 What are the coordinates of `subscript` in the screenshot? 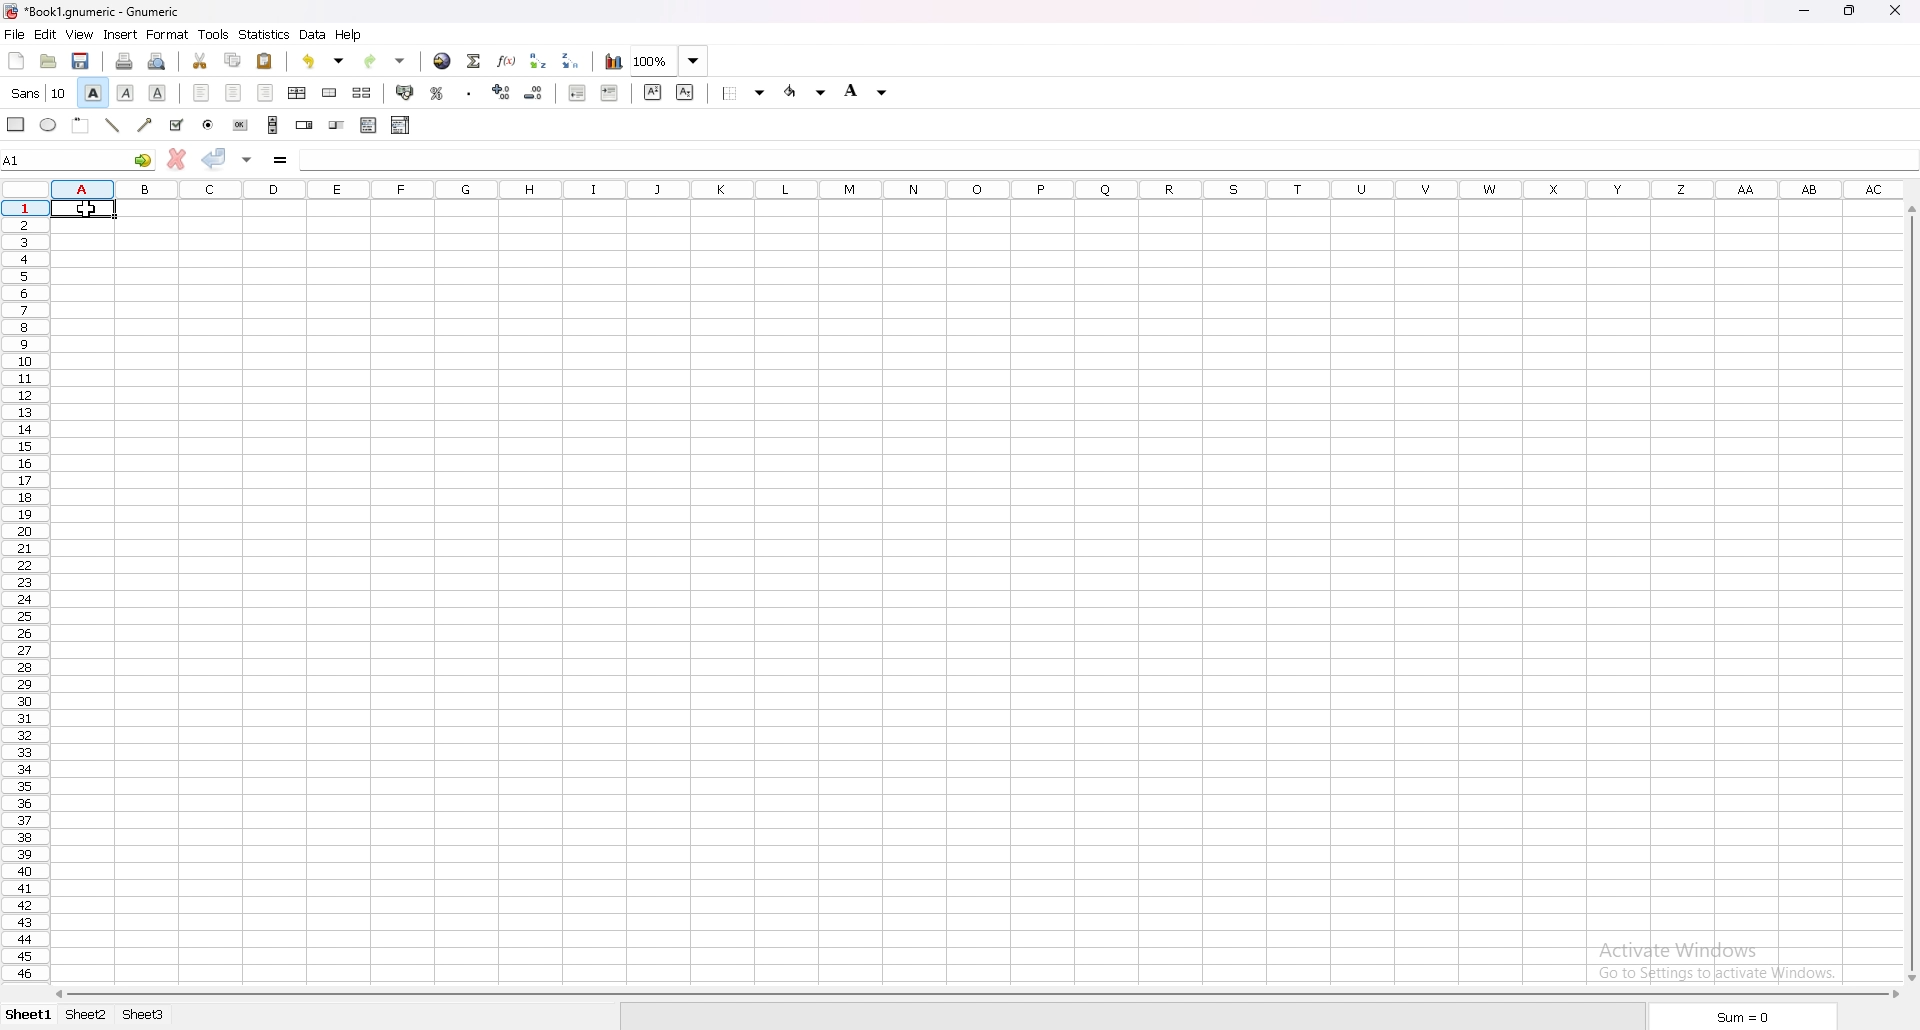 It's located at (686, 93).